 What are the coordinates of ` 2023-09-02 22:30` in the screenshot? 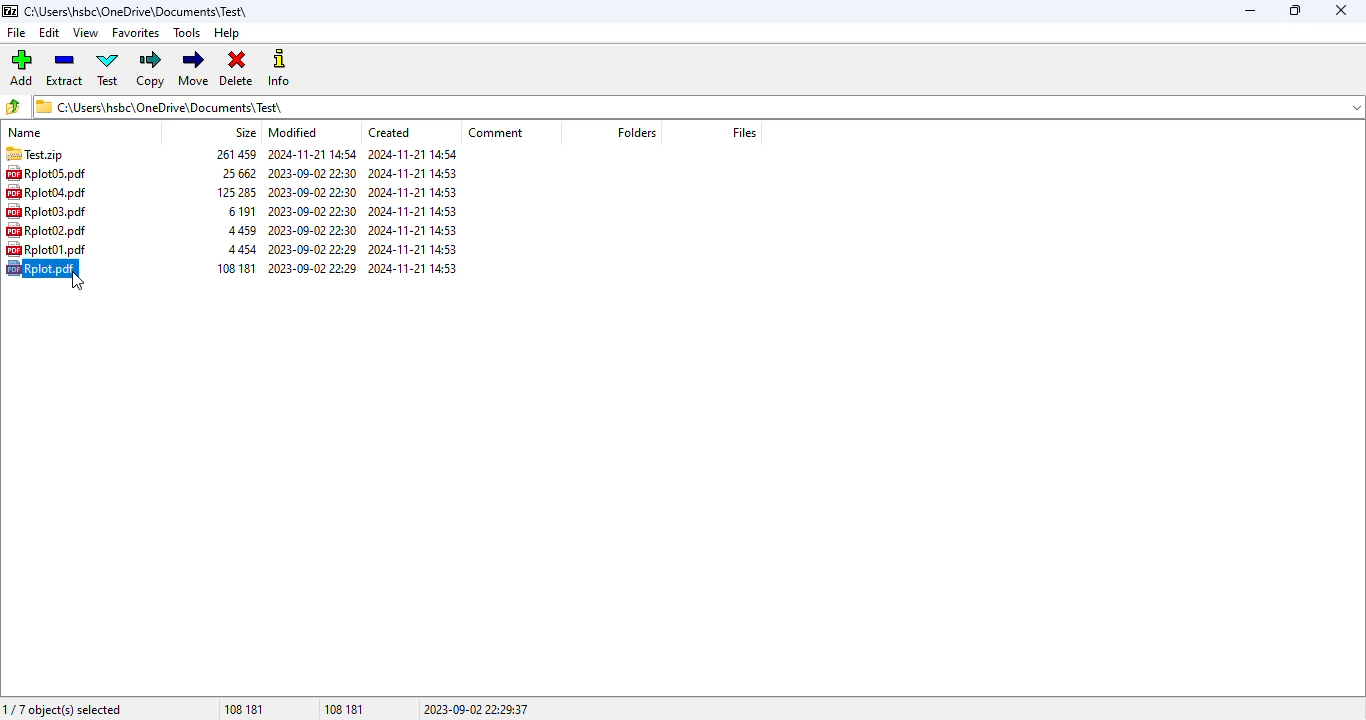 It's located at (308, 194).